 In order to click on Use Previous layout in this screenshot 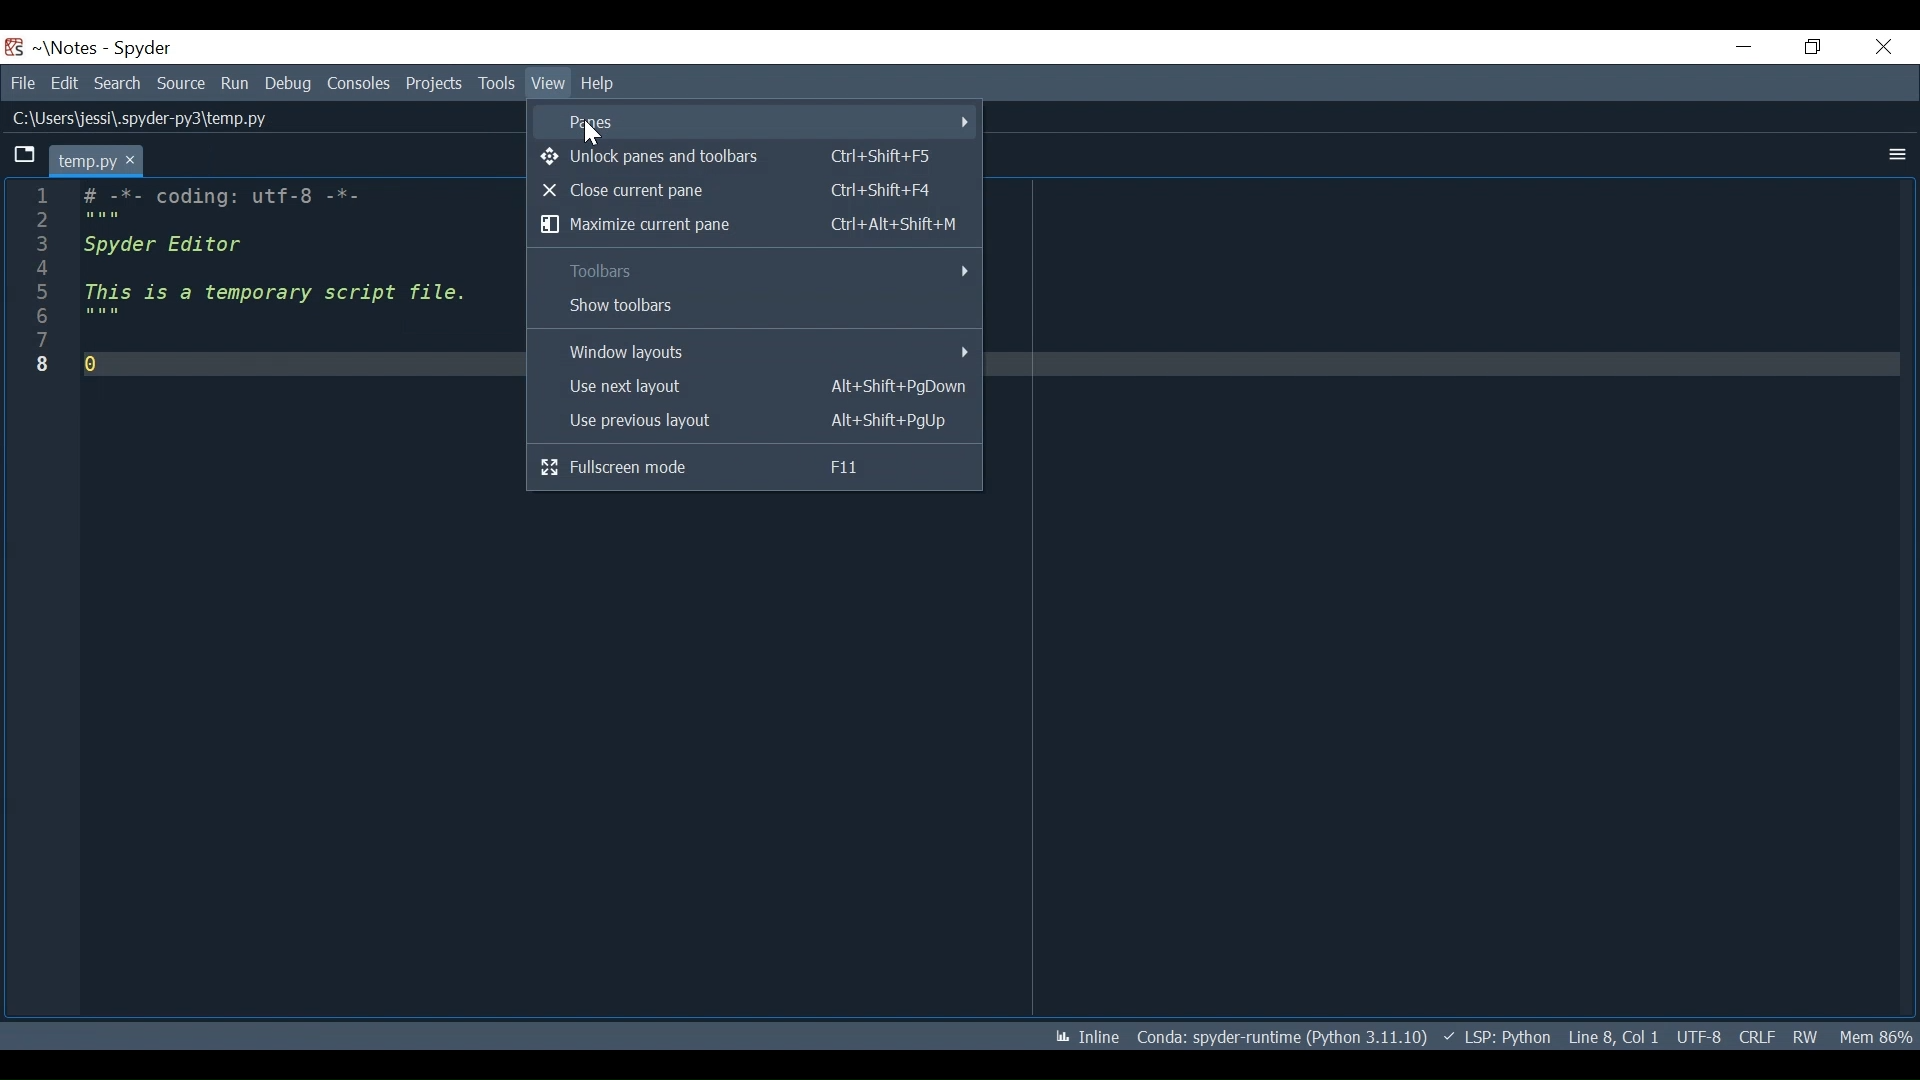, I will do `click(749, 421)`.